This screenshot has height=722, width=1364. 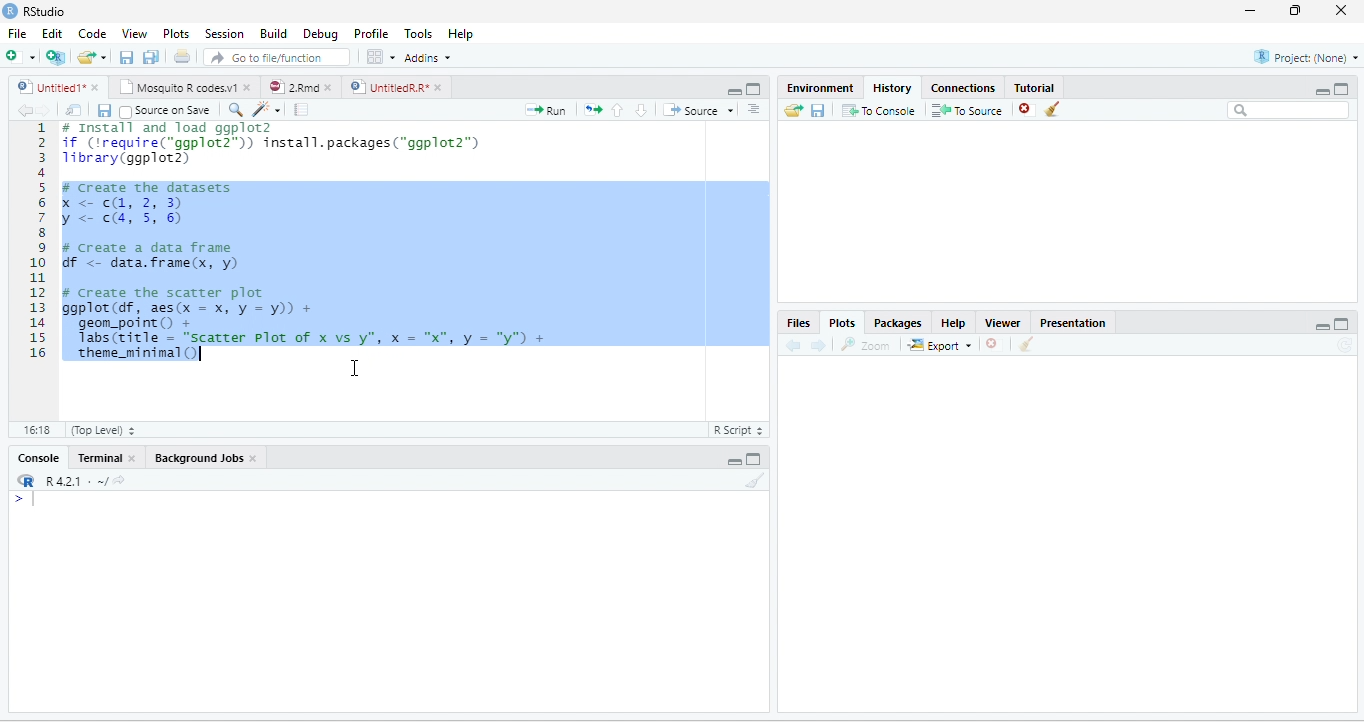 I want to click on Save all open documents, so click(x=151, y=56).